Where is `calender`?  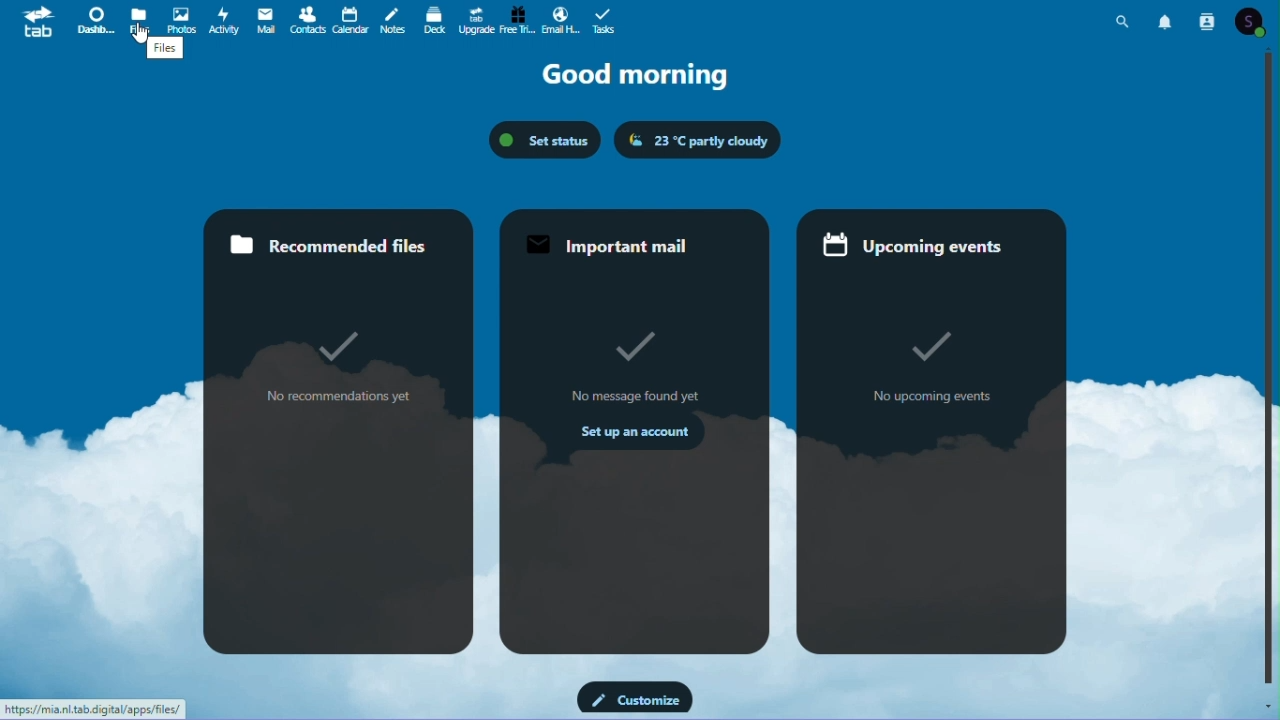 calender is located at coordinates (350, 21).